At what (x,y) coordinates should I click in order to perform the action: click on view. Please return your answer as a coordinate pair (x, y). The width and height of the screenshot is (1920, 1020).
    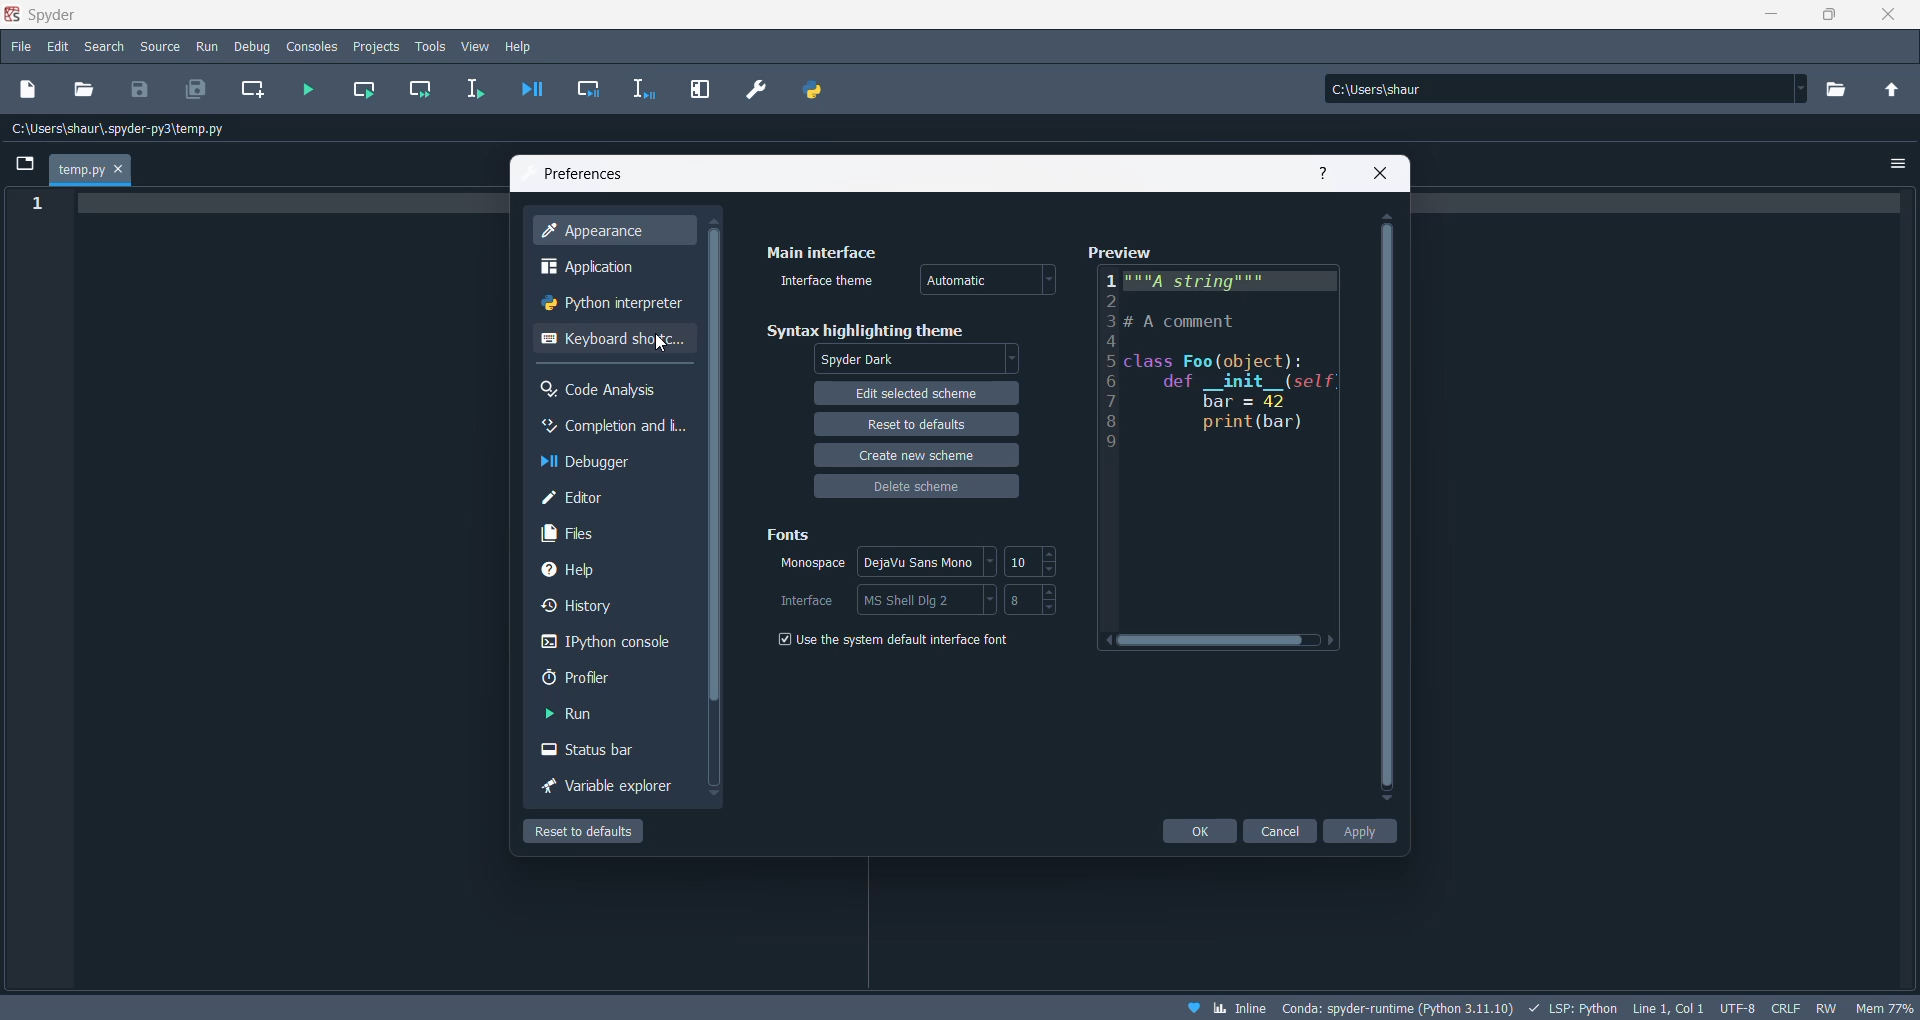
    Looking at the image, I should click on (477, 48).